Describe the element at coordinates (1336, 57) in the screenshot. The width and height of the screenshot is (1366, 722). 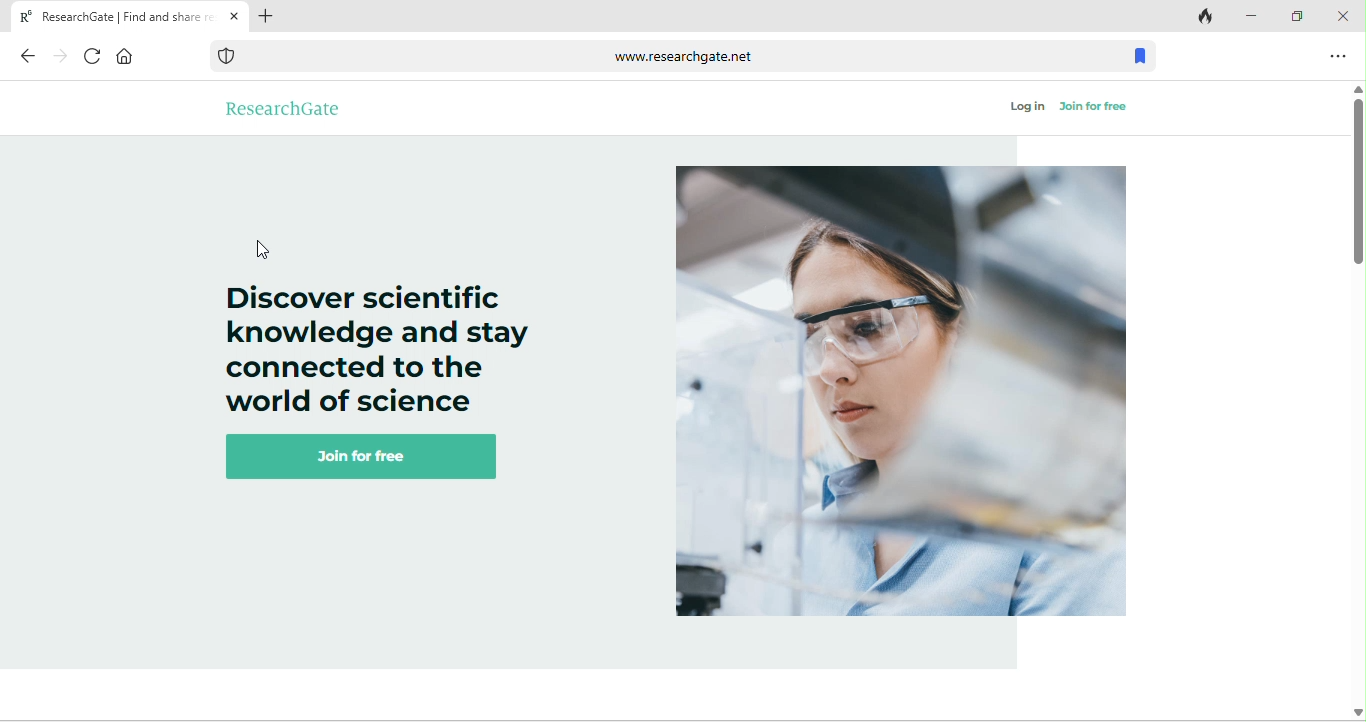
I see `option` at that location.